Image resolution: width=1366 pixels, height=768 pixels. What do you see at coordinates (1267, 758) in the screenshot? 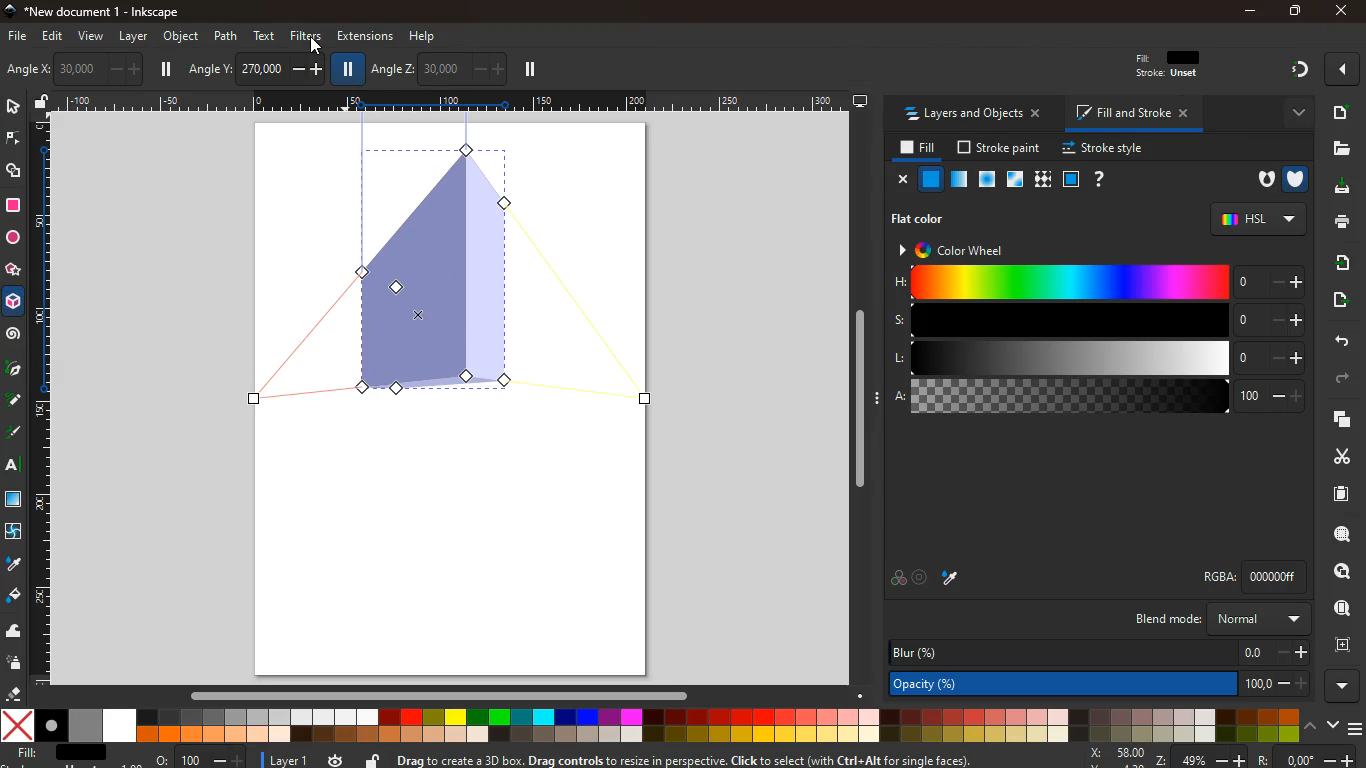
I see `` at bounding box center [1267, 758].